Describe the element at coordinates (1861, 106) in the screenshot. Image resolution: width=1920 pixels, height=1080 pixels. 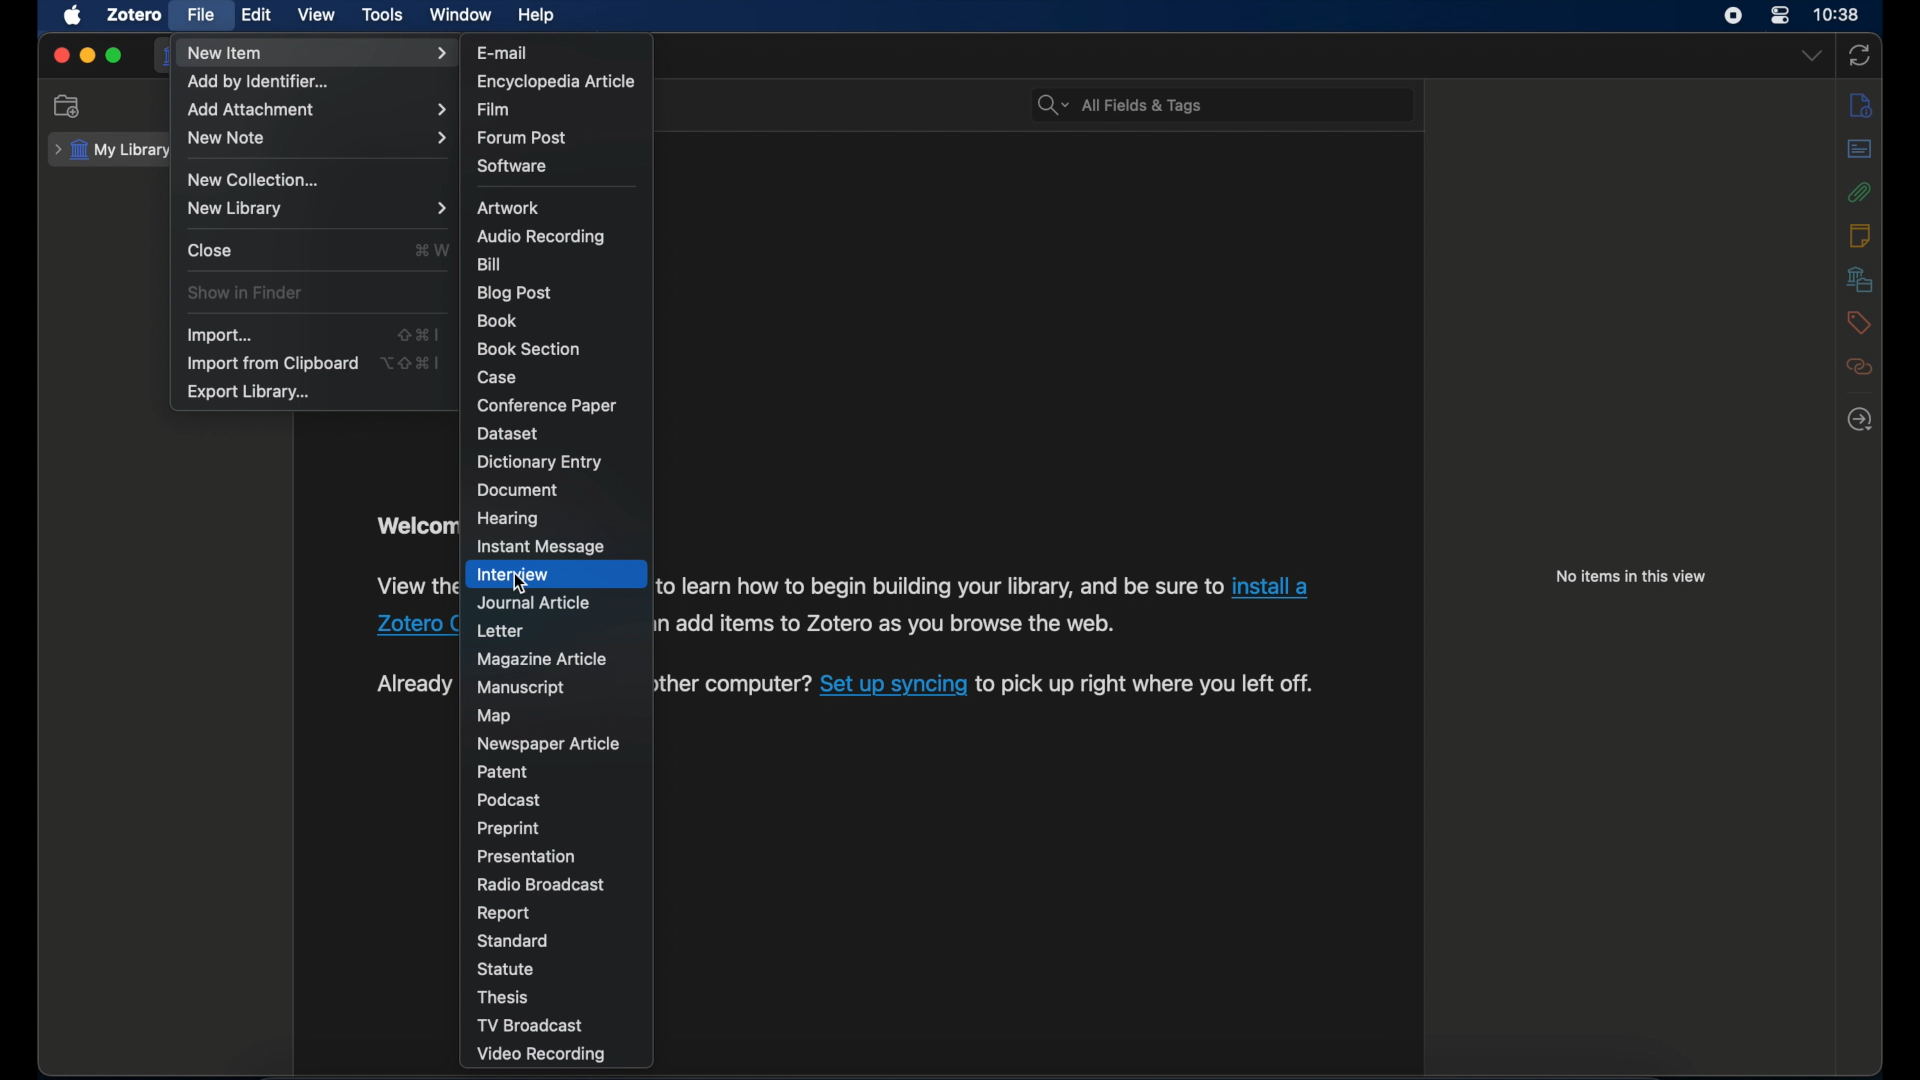
I see `info` at that location.